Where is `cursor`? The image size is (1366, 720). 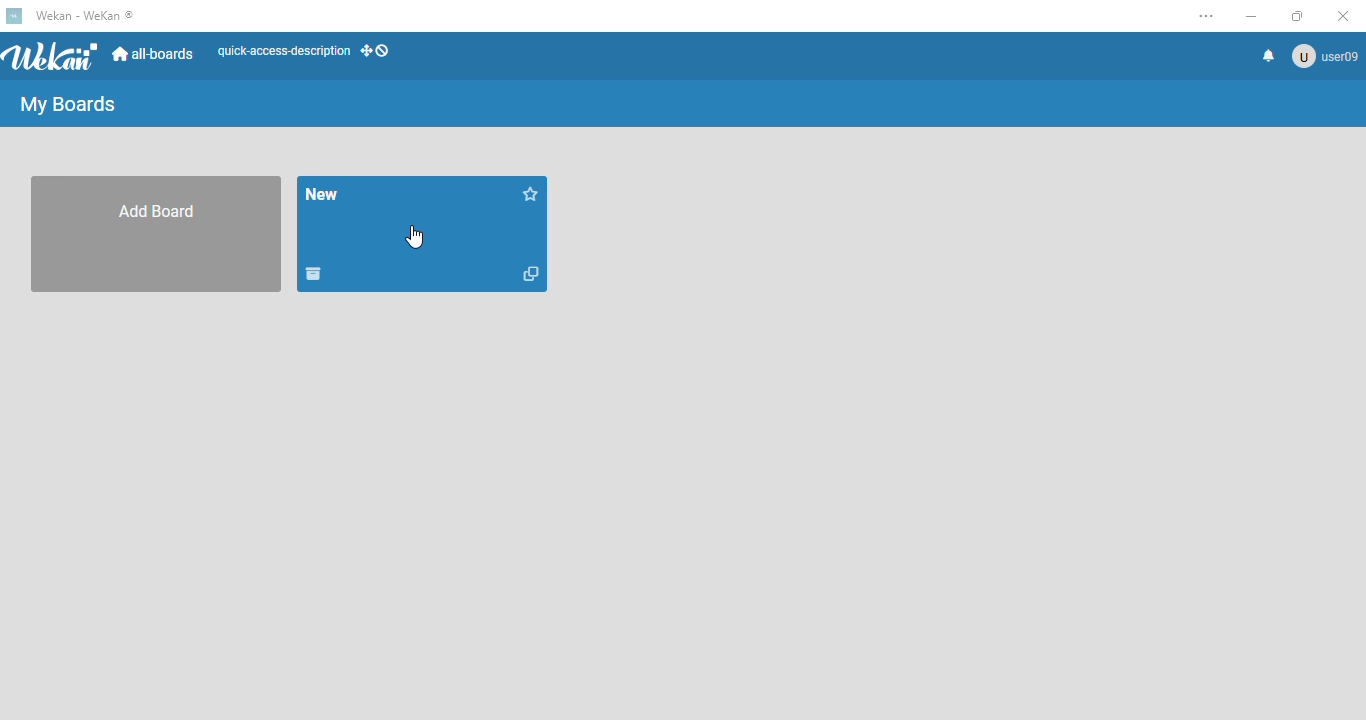
cursor is located at coordinates (416, 238).